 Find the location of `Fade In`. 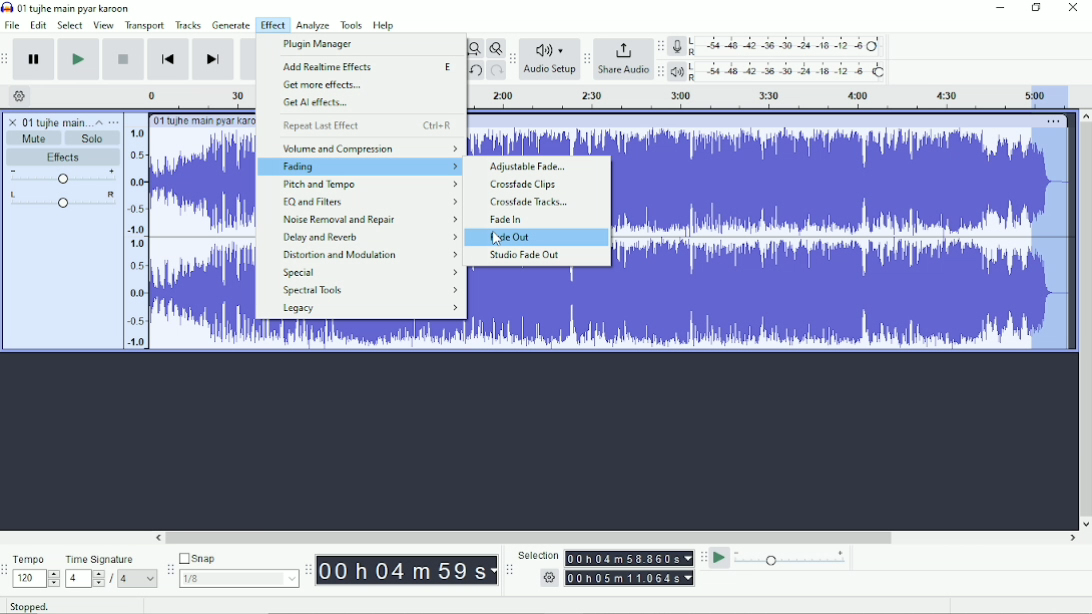

Fade In is located at coordinates (507, 219).